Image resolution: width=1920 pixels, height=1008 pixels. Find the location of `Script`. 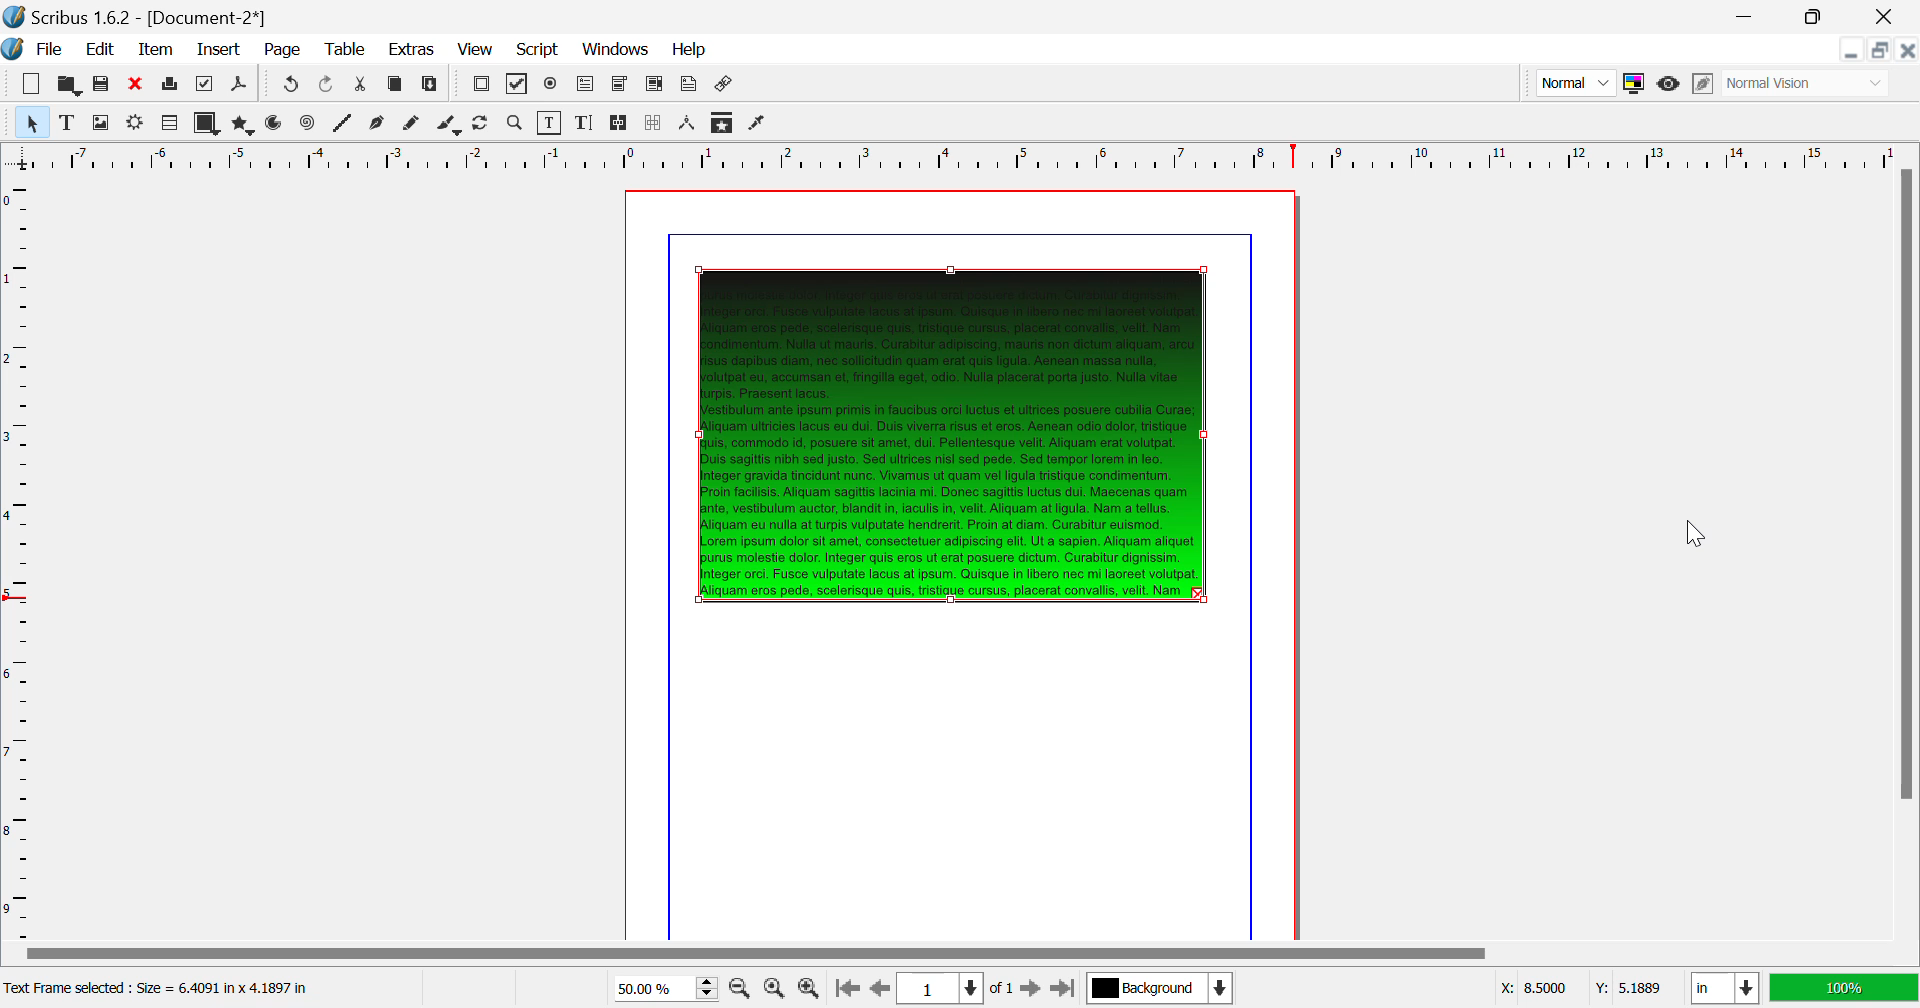

Script is located at coordinates (539, 48).